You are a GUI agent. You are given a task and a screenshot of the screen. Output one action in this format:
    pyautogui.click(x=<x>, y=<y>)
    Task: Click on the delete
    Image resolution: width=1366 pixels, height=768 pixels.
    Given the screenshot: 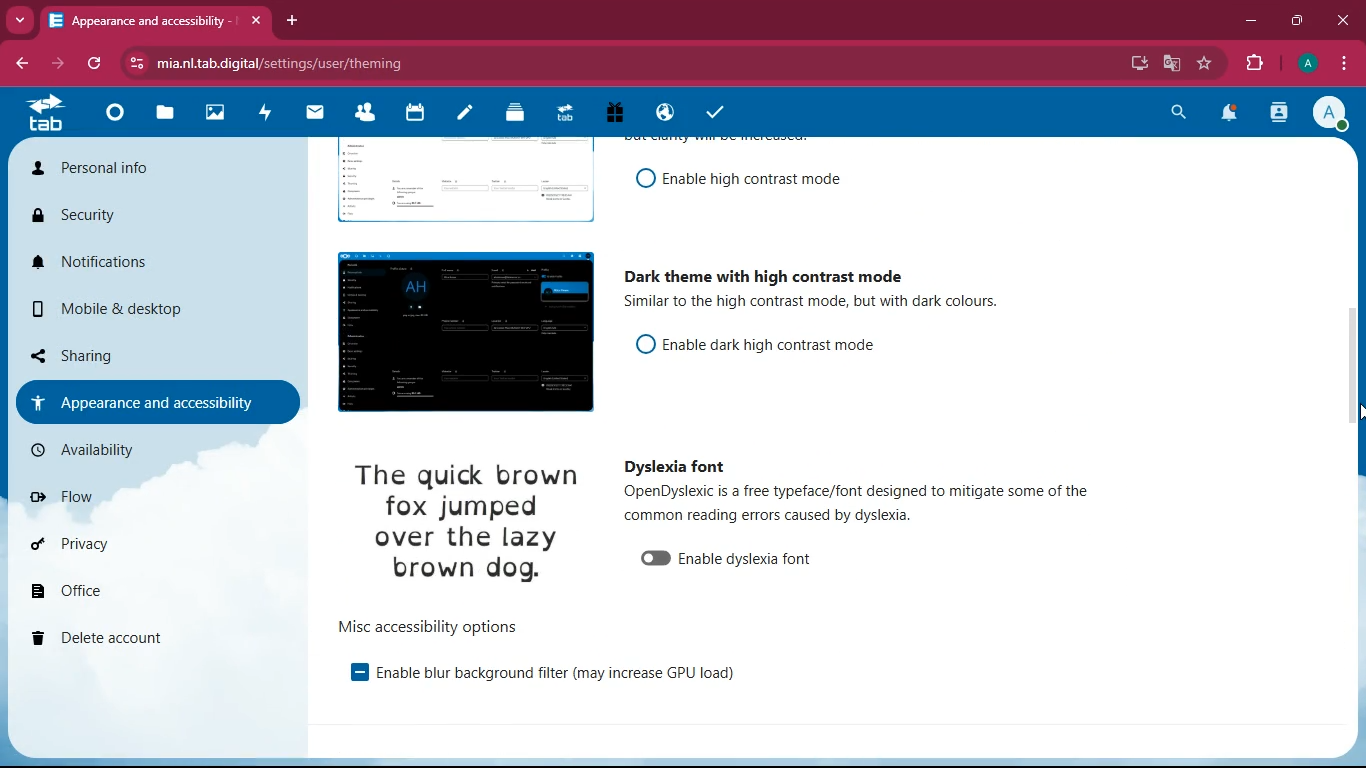 What is the action you would take?
    pyautogui.click(x=117, y=635)
    